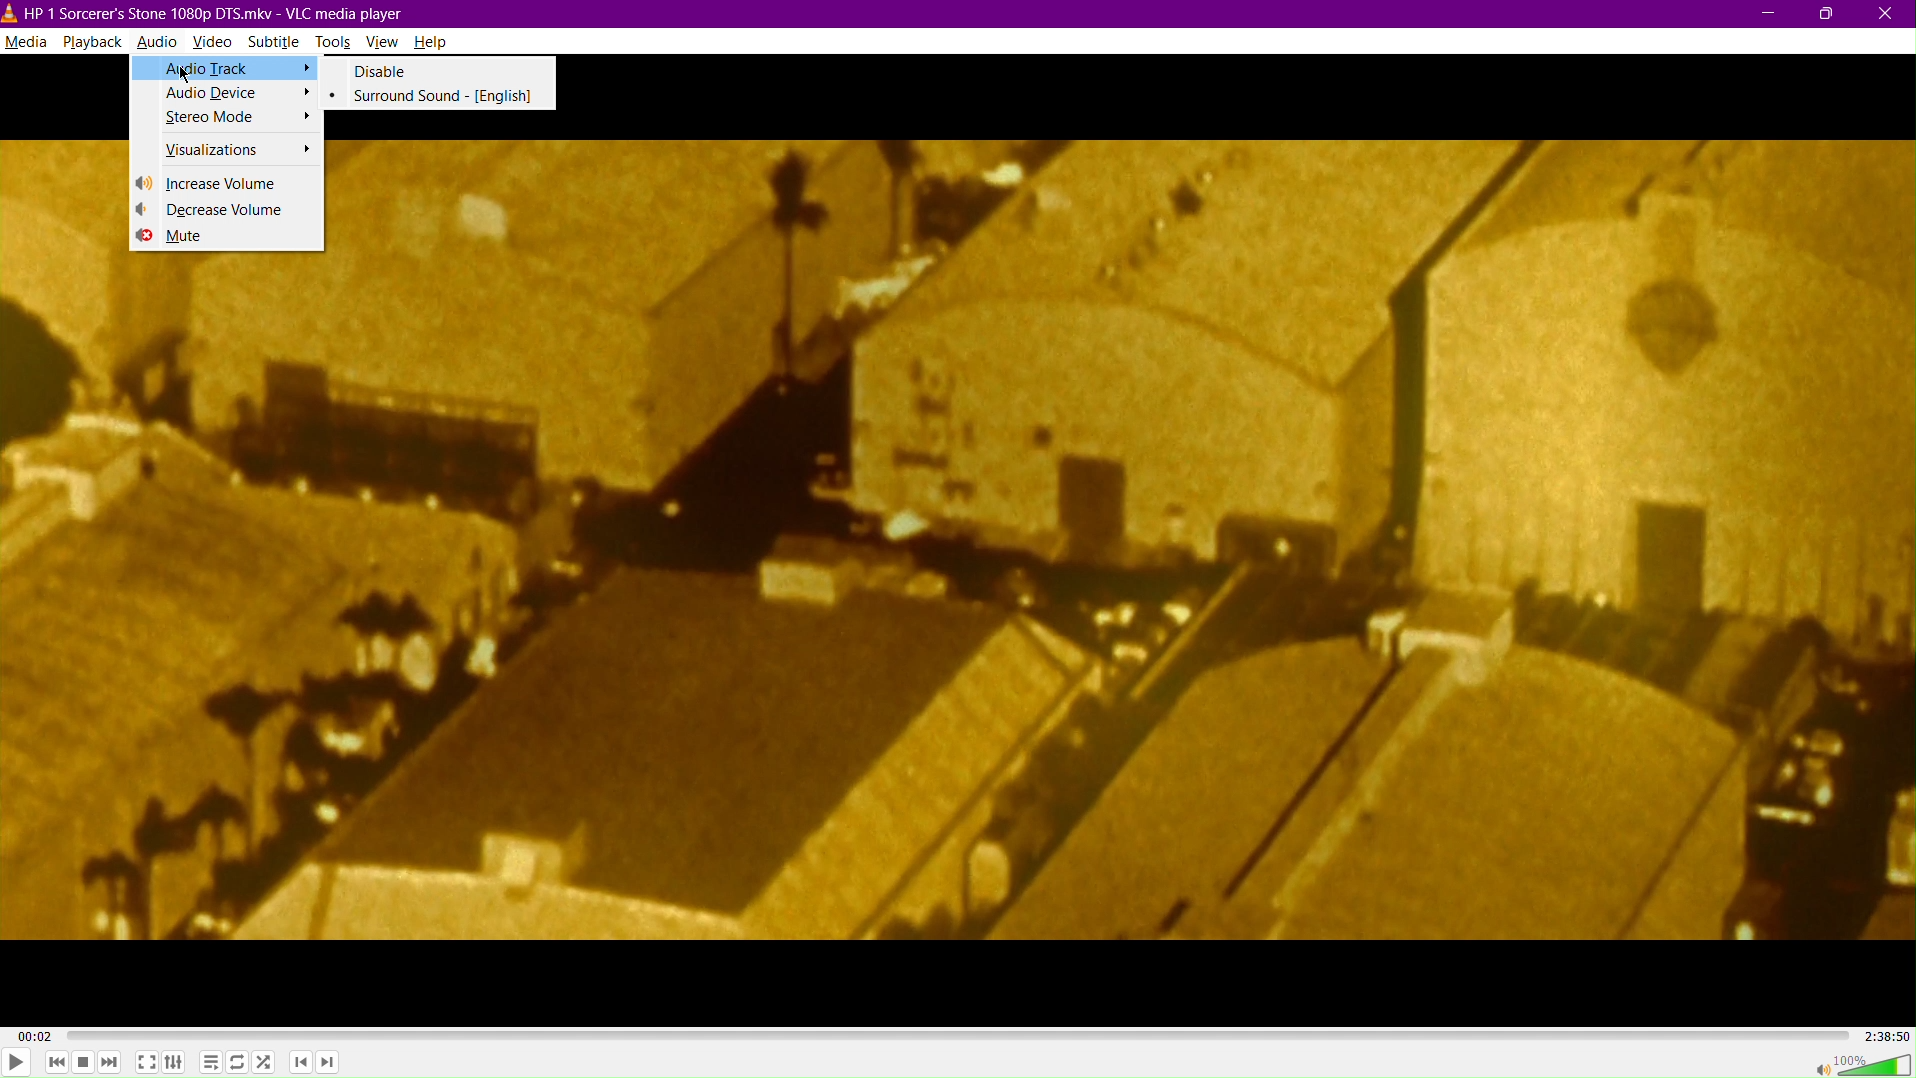 This screenshot has height=1078, width=1916. What do you see at coordinates (1127, 541) in the screenshot?
I see `Video Display` at bounding box center [1127, 541].